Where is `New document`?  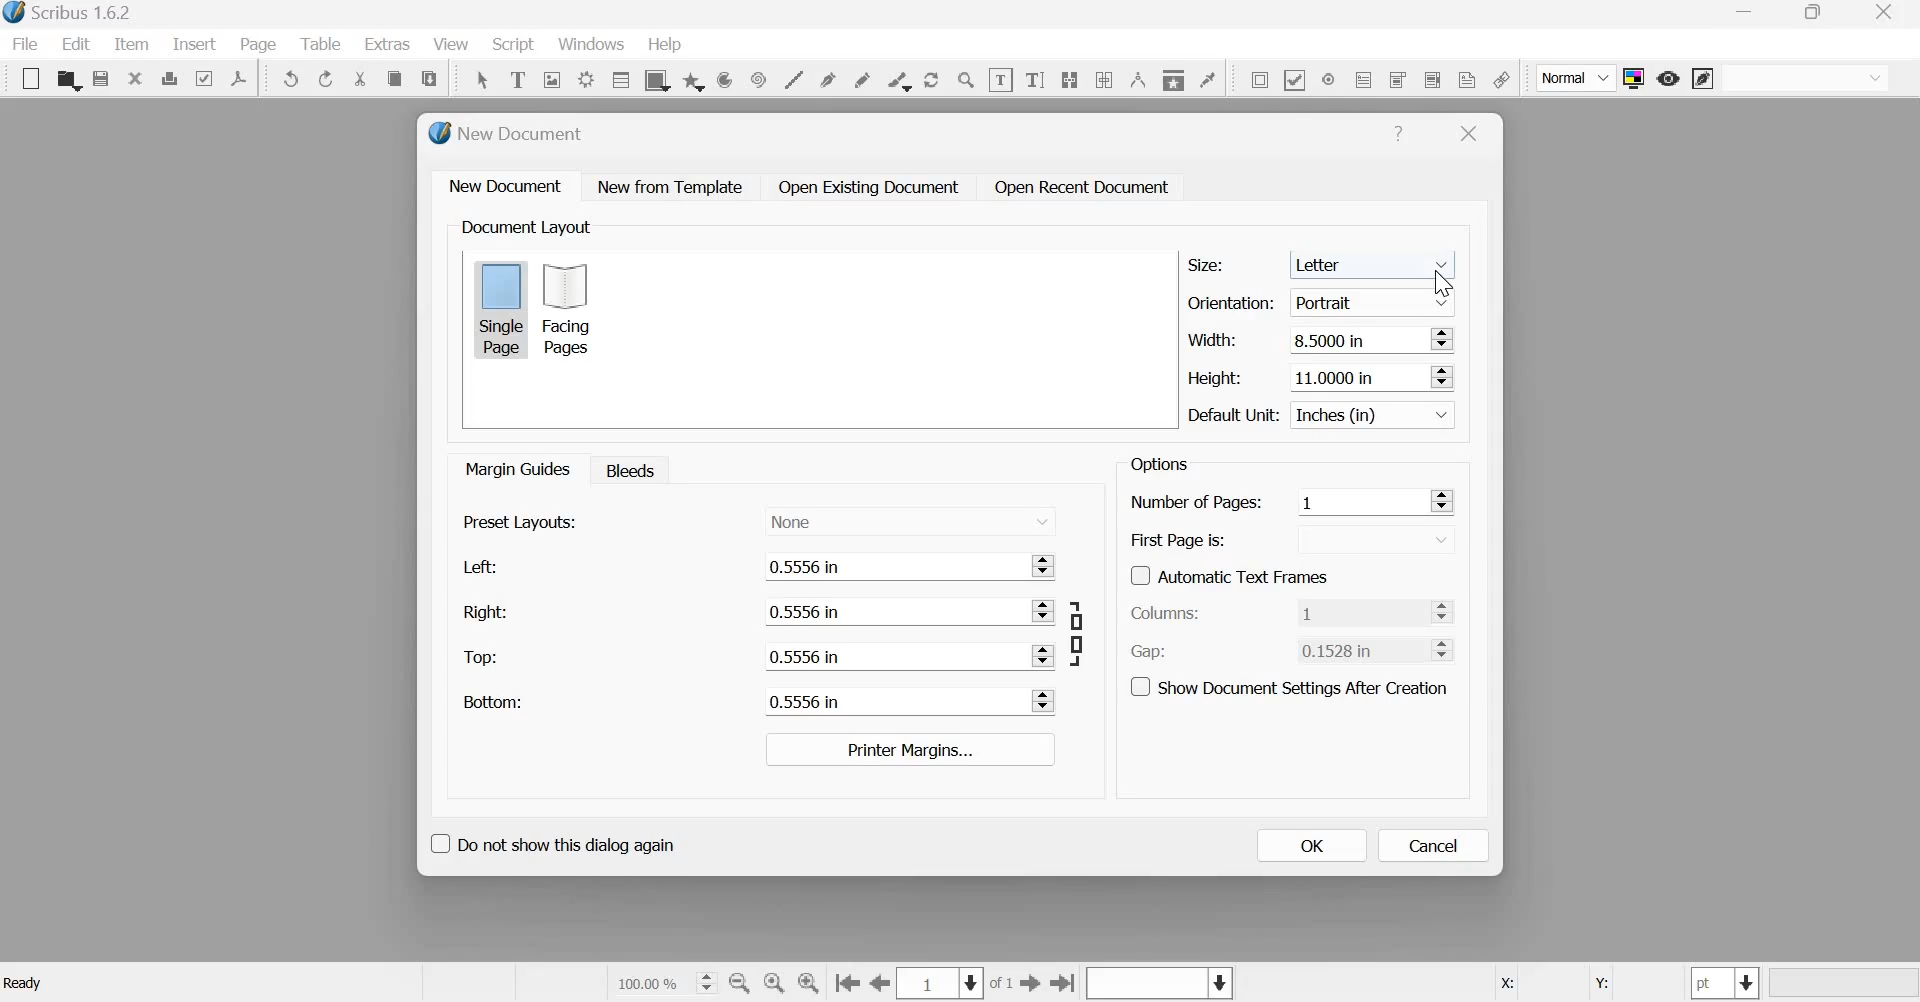 New document is located at coordinates (506, 185).